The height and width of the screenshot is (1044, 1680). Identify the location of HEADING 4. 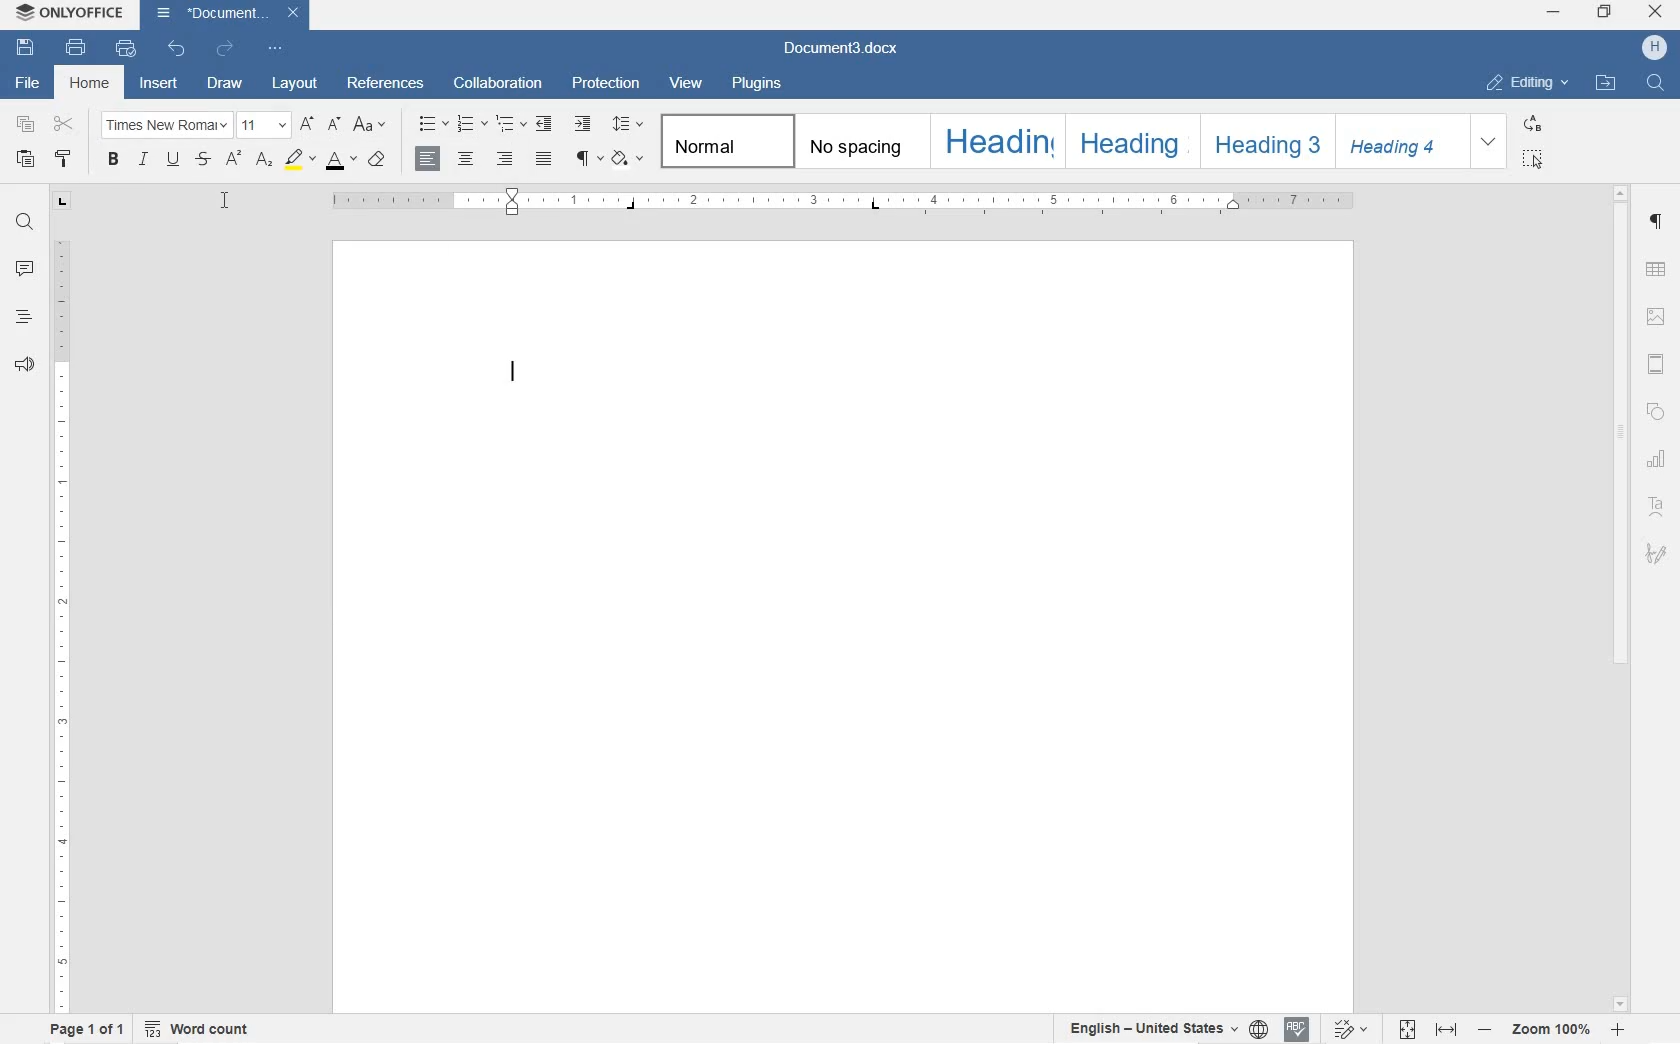
(1398, 140).